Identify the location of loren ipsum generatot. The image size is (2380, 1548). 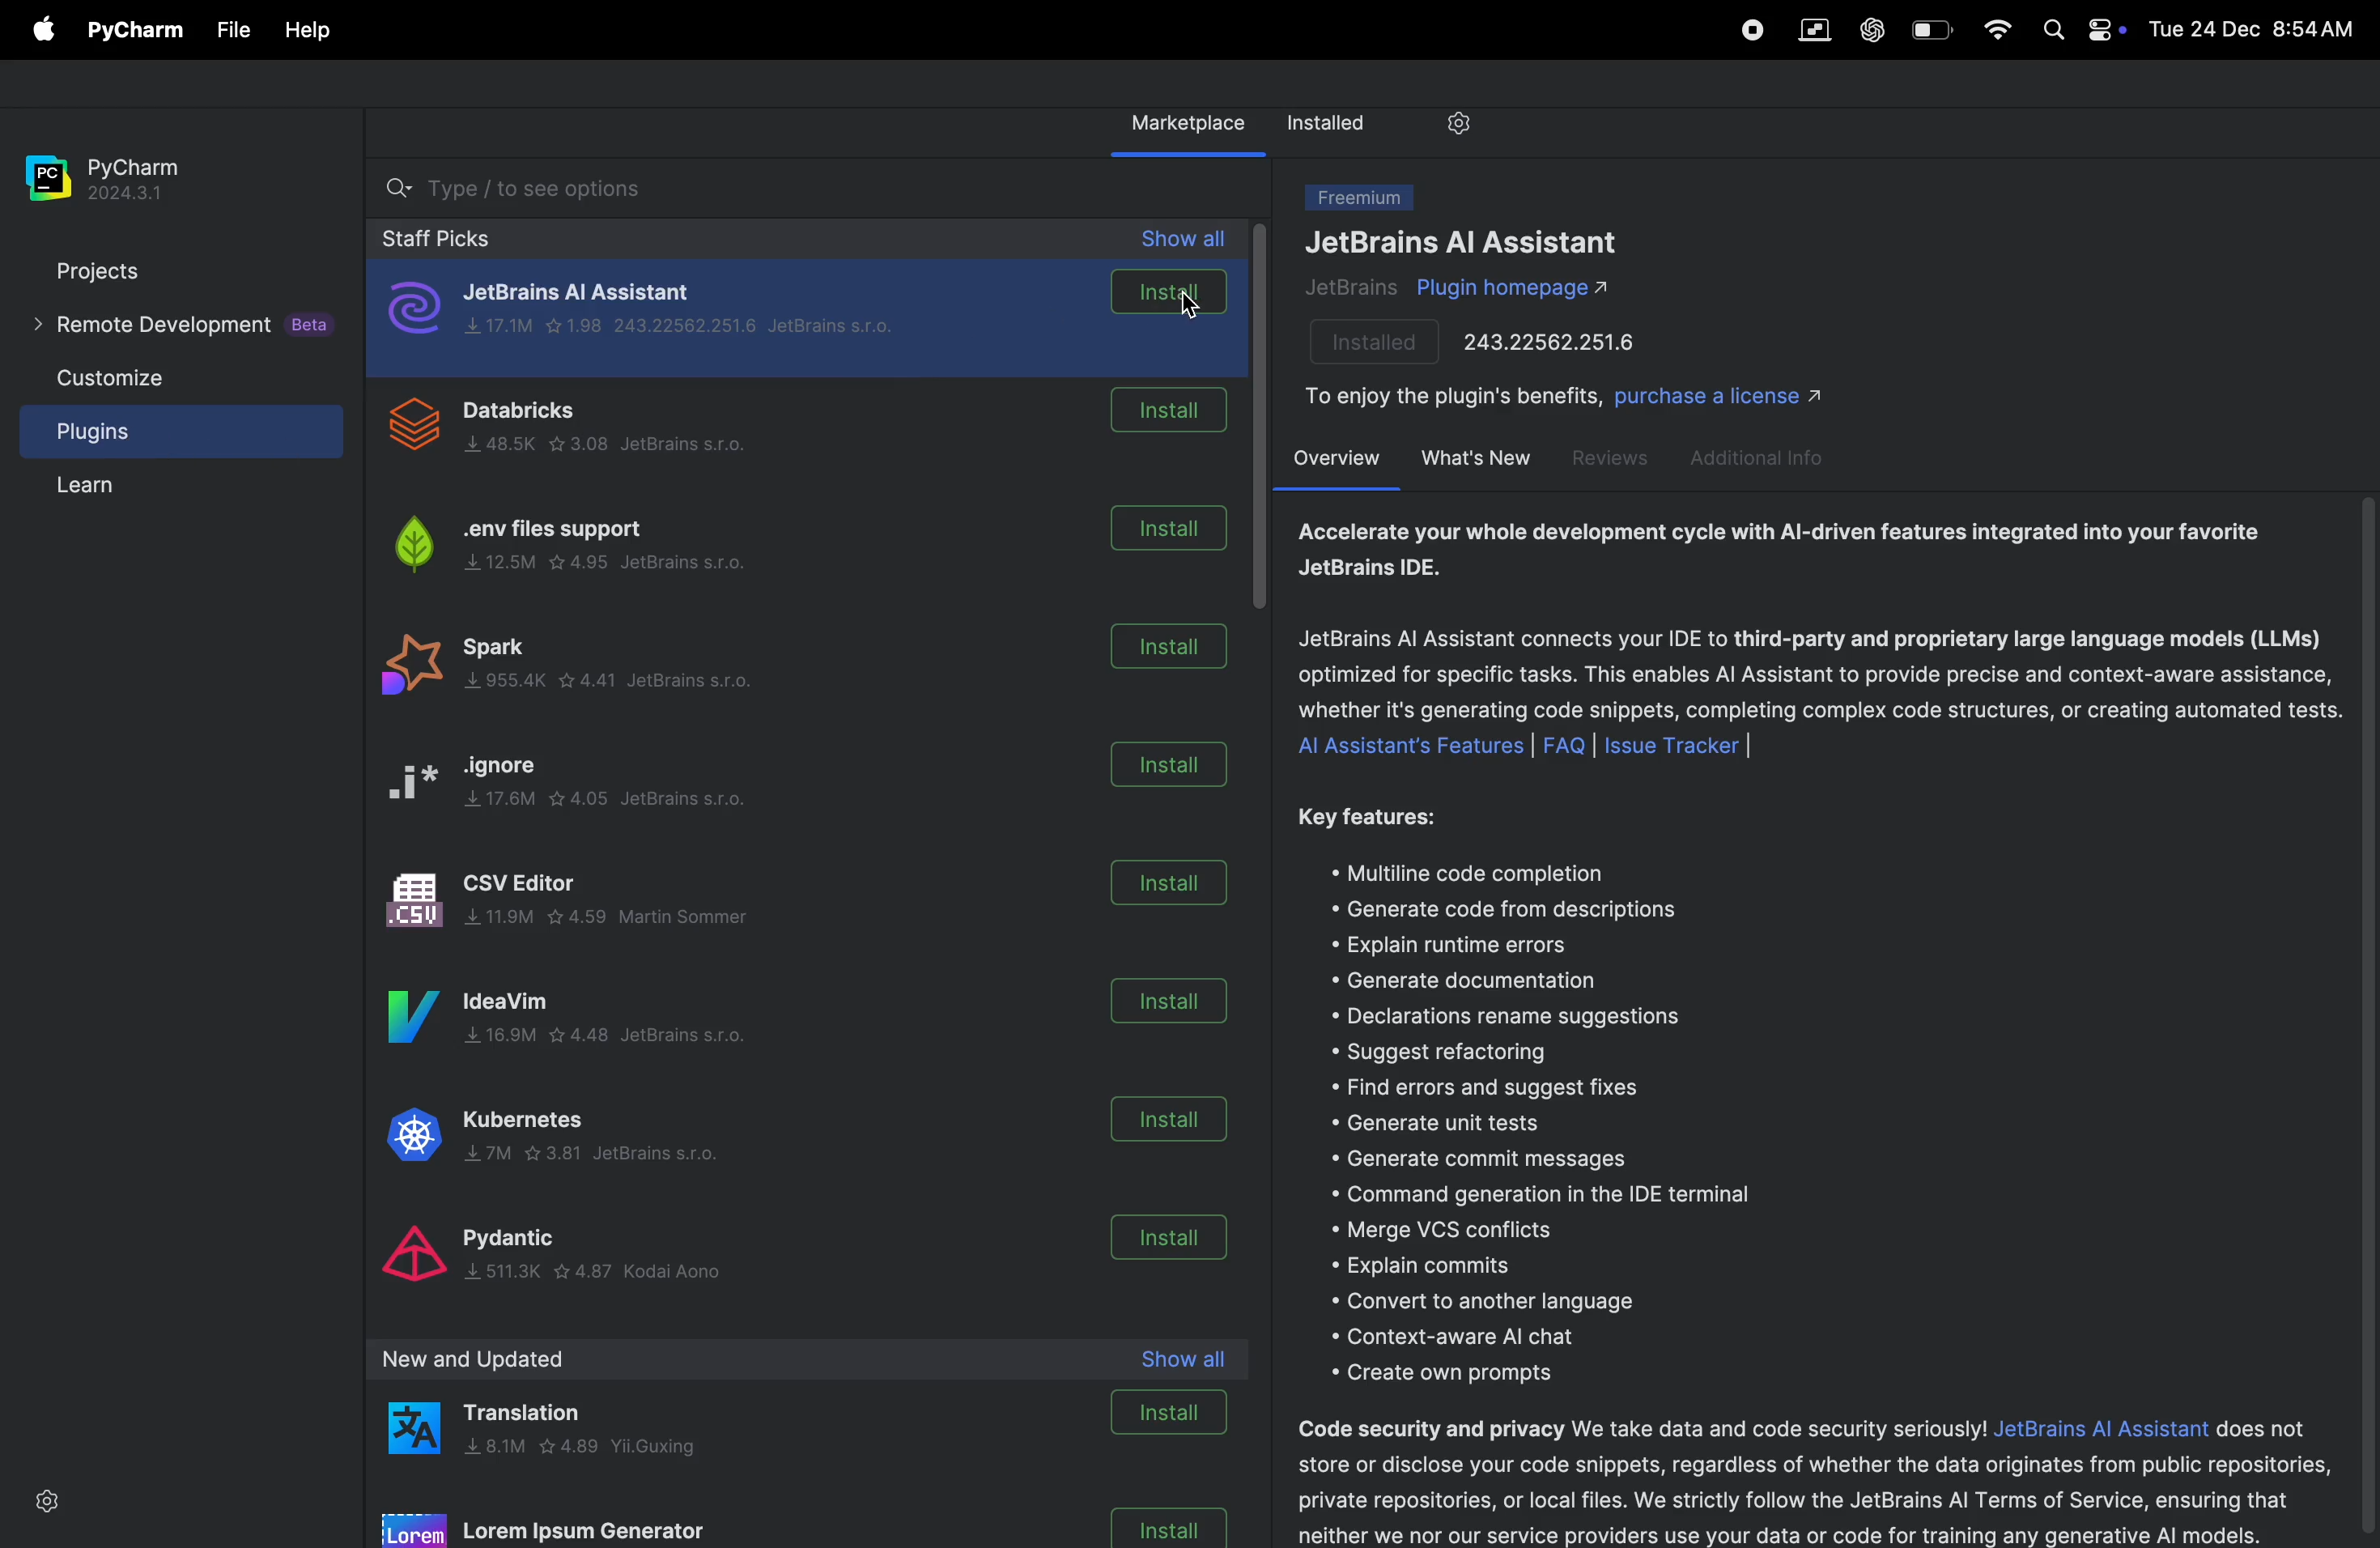
(579, 1529).